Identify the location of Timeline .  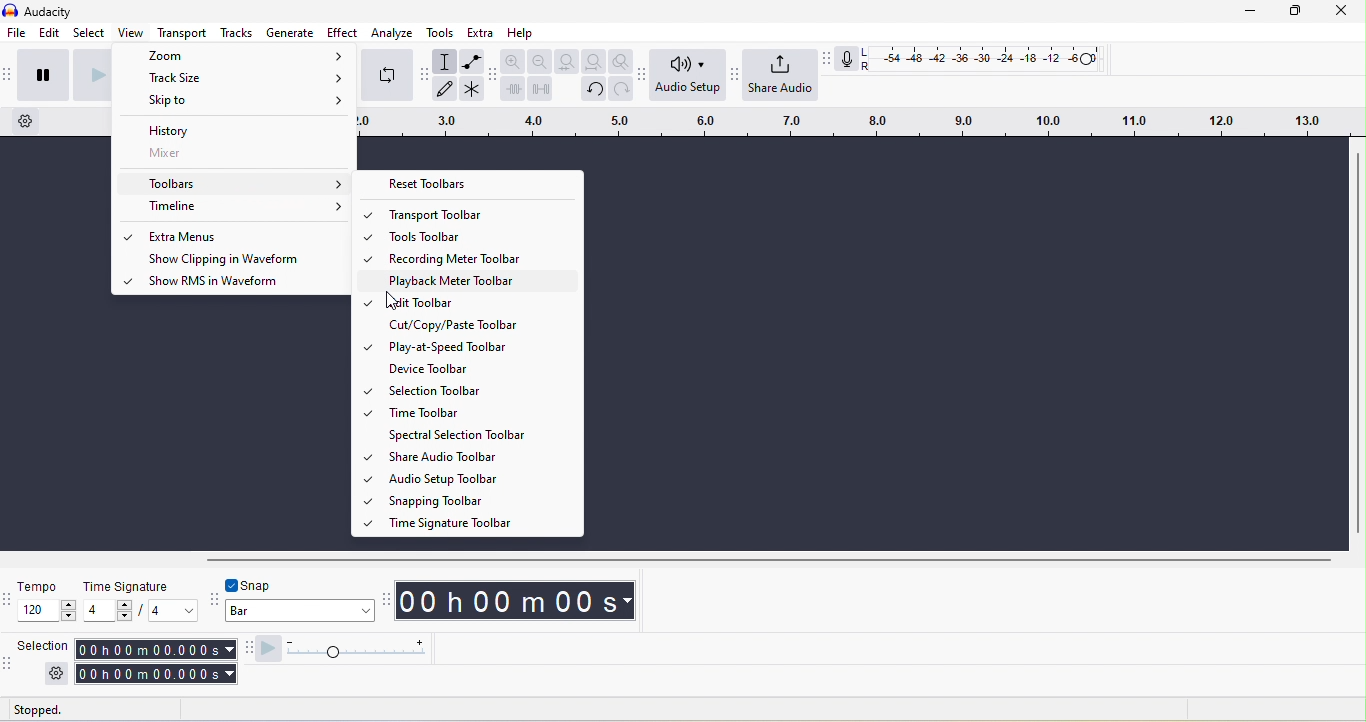
(234, 207).